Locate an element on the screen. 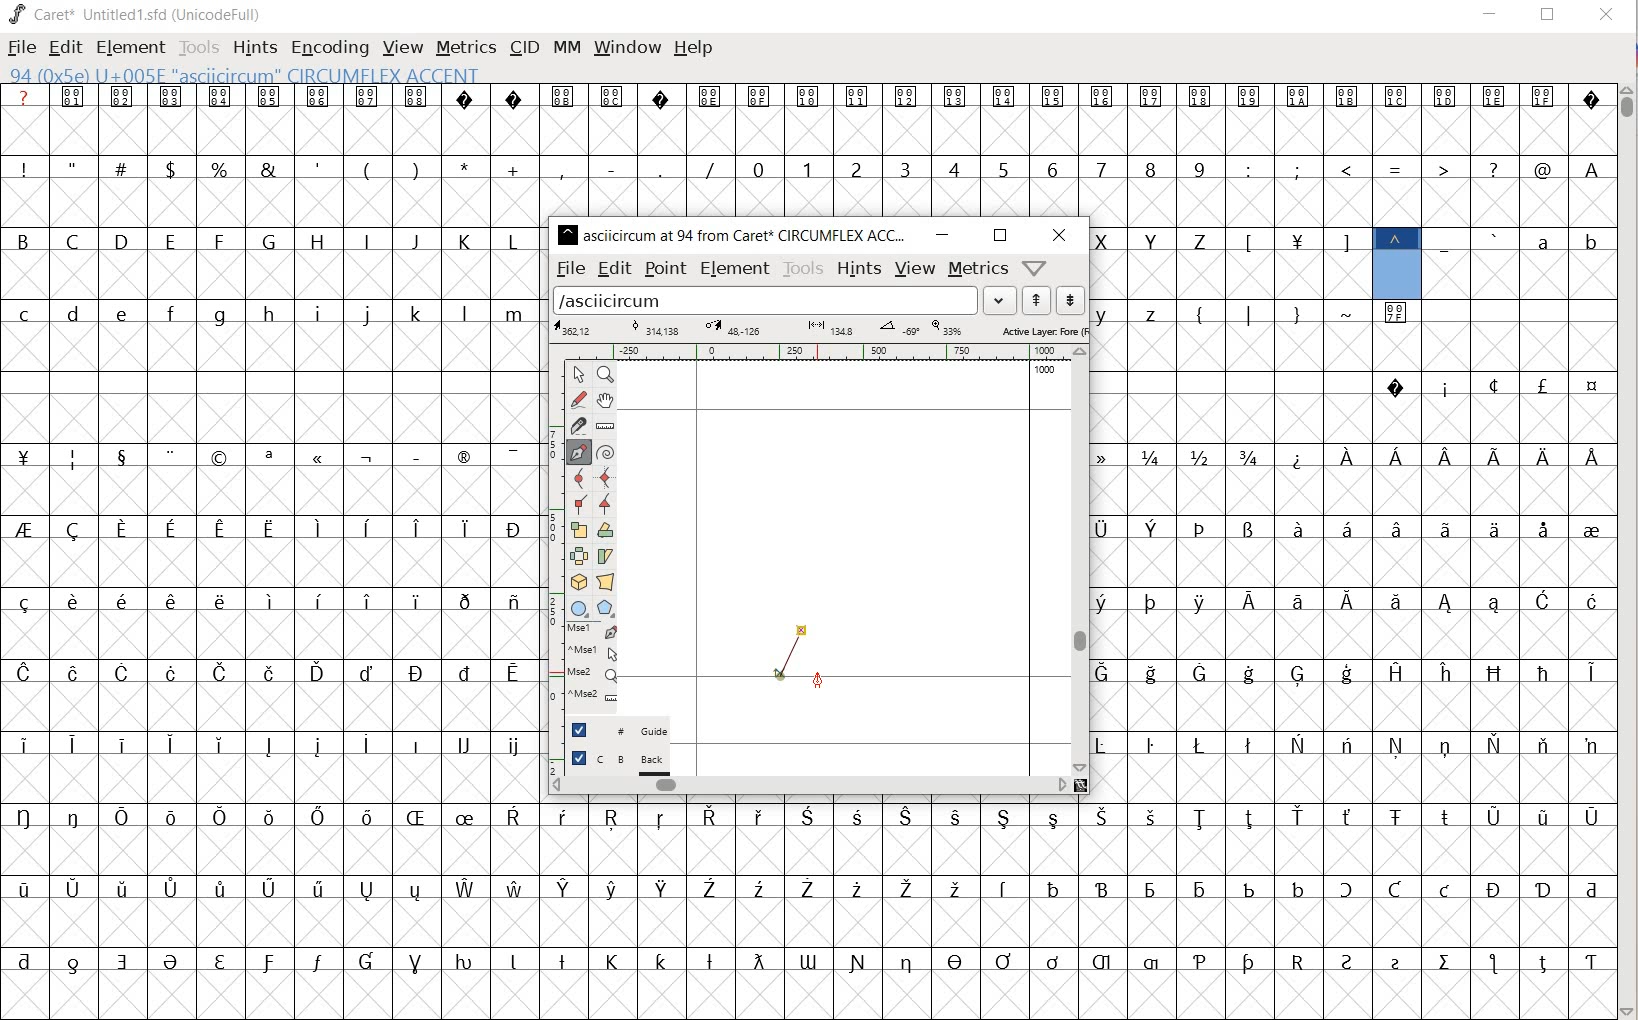 The height and width of the screenshot is (1020, 1638). window/help is located at coordinates (1032, 267).